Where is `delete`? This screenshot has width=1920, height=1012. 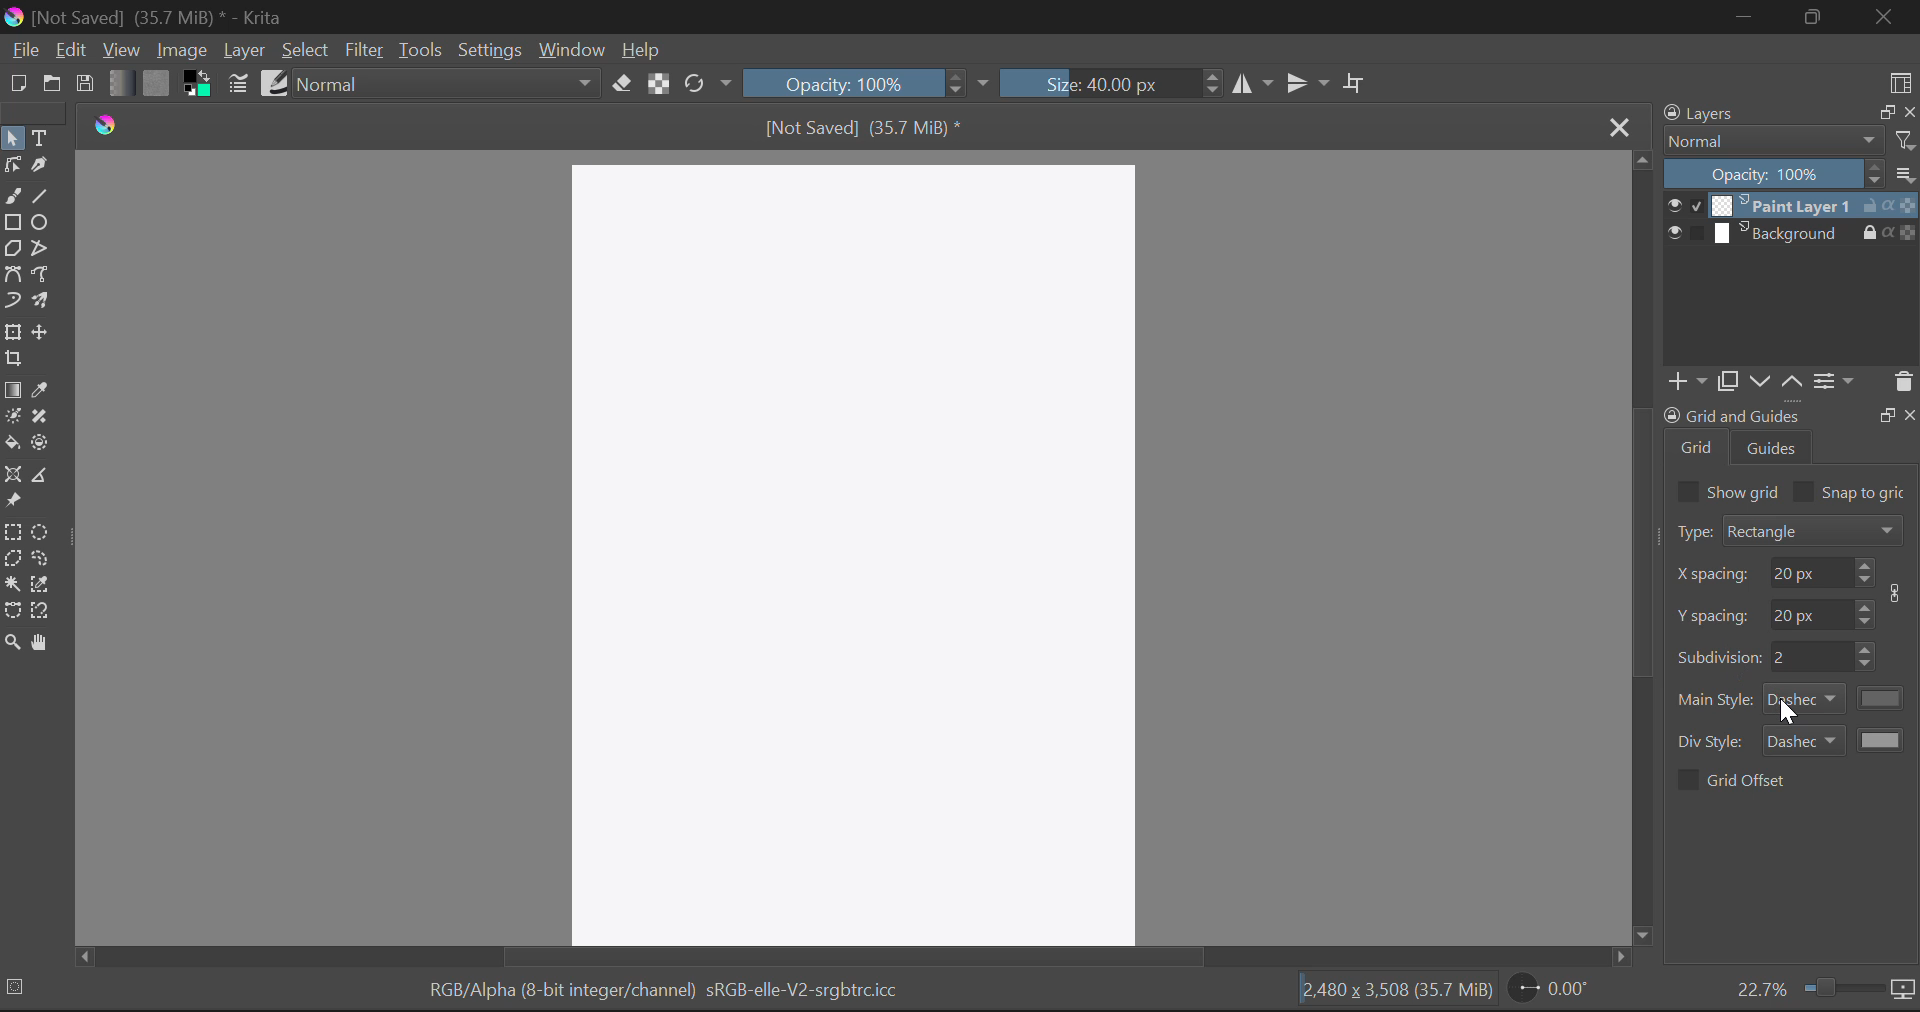
delete is located at coordinates (1902, 382).